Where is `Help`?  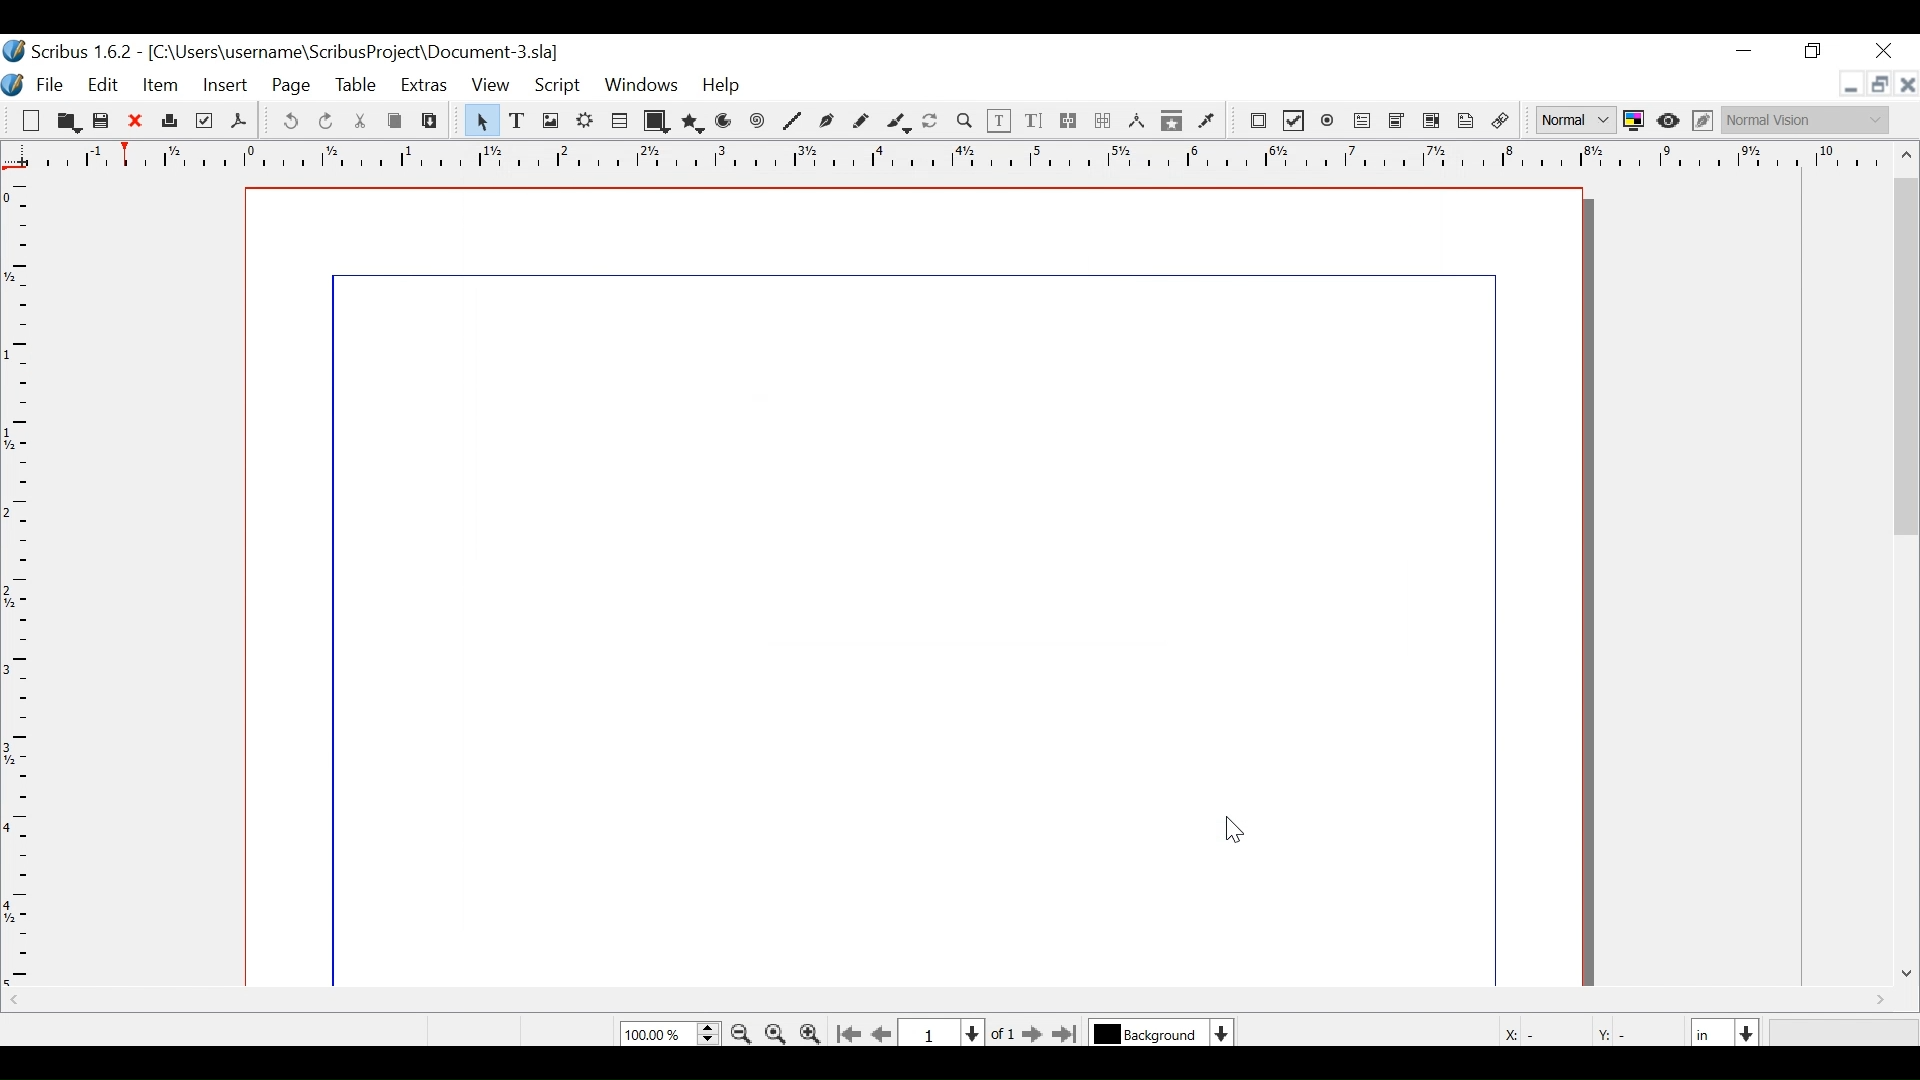 Help is located at coordinates (722, 88).